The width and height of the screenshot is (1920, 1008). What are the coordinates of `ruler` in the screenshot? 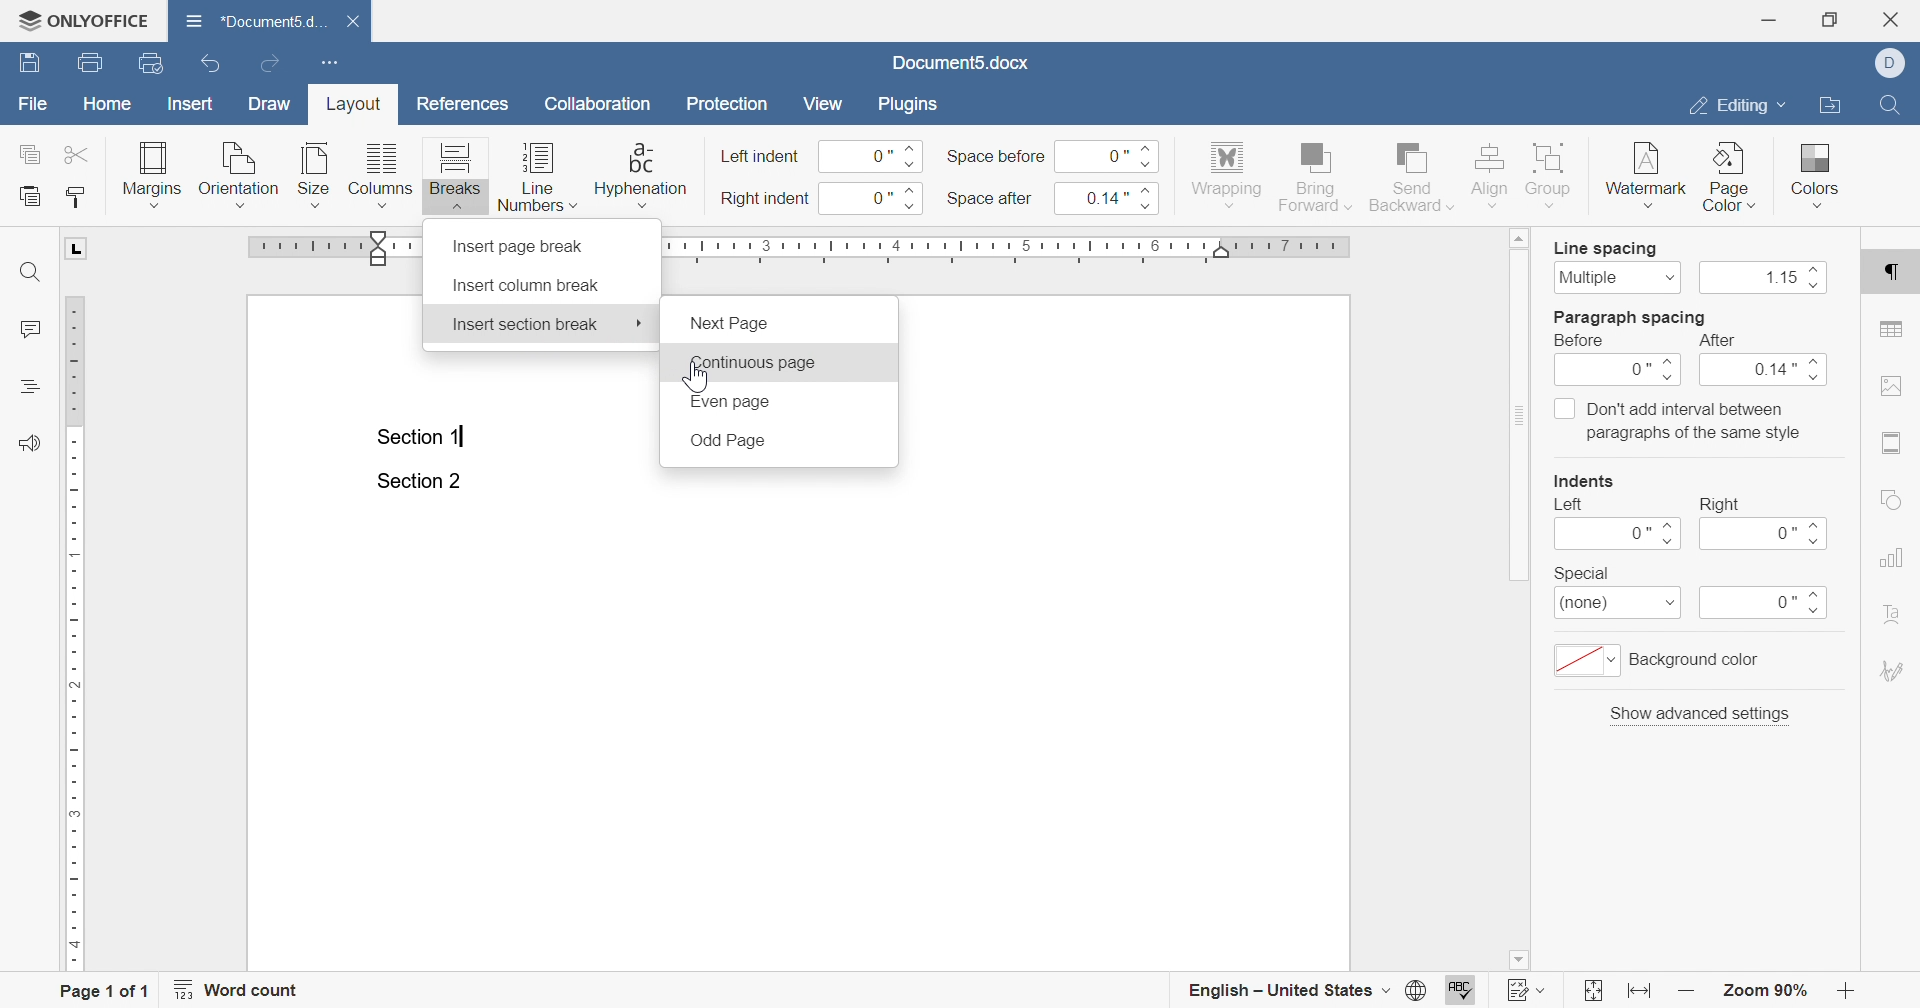 It's located at (76, 634).